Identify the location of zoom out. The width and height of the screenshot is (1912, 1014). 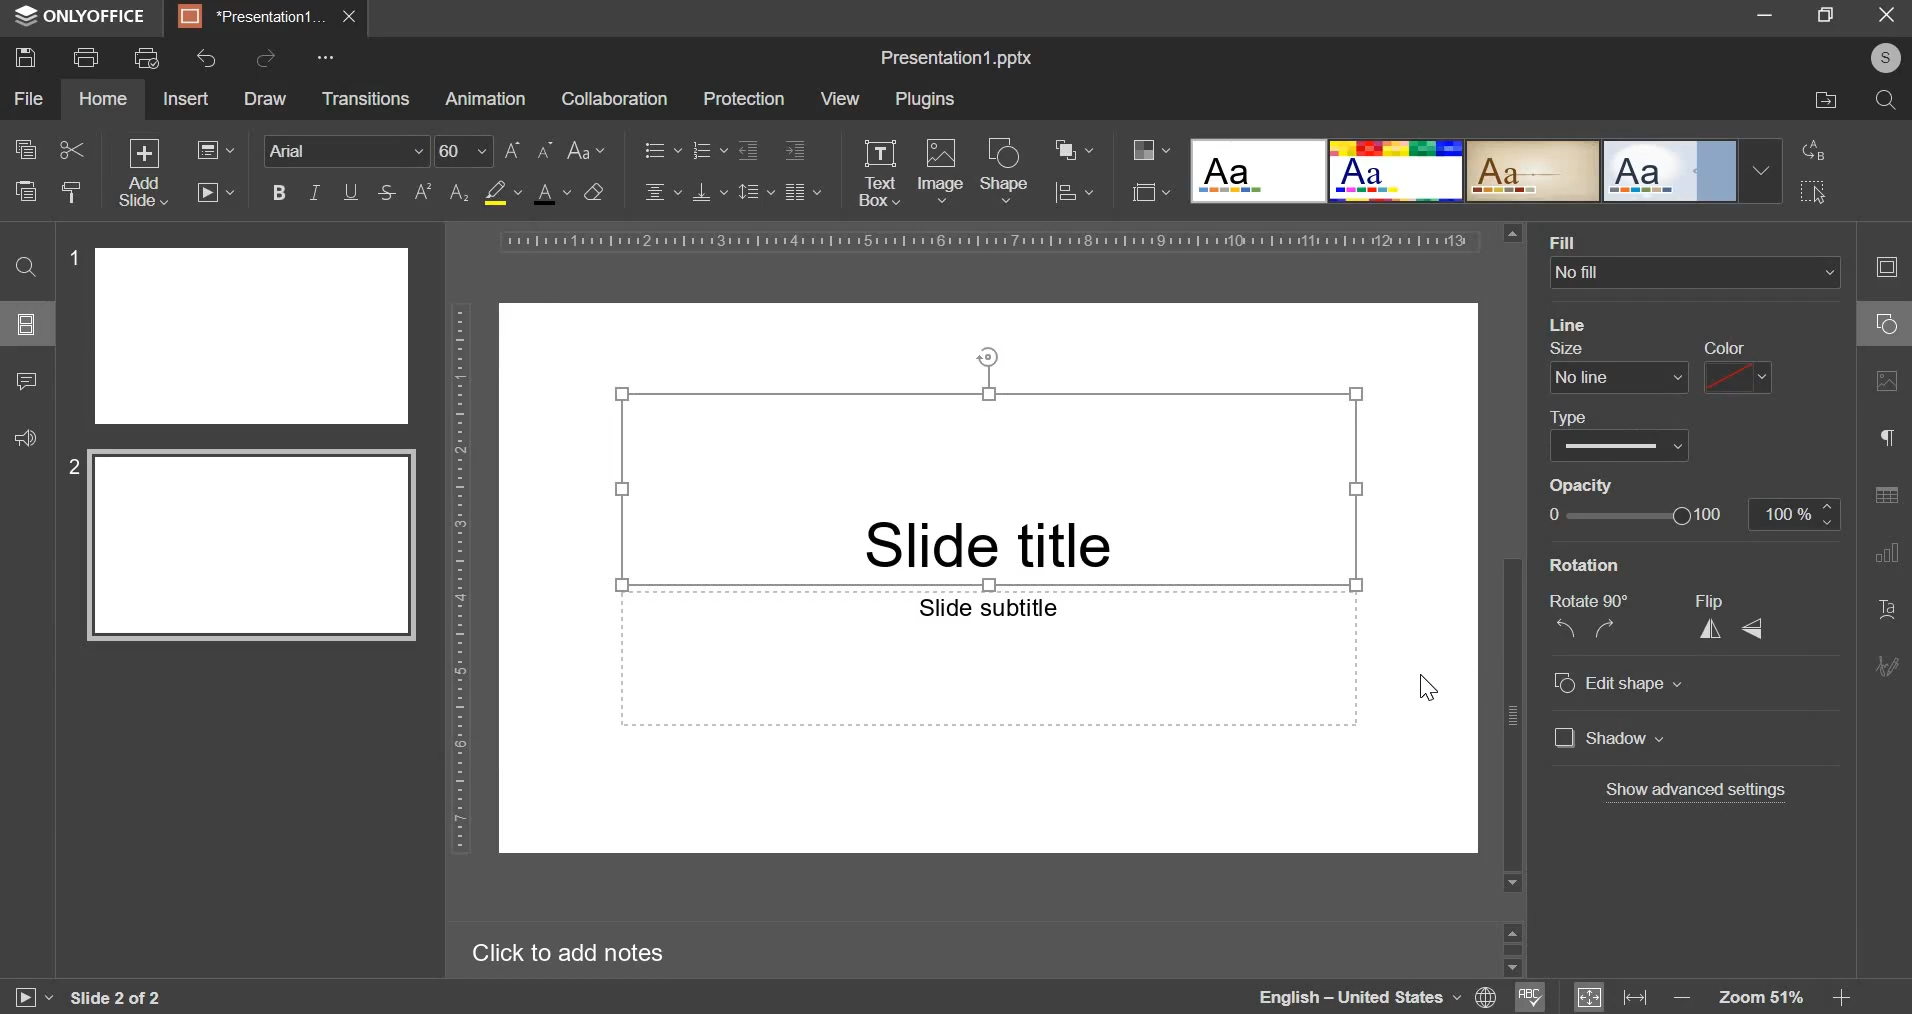
(1685, 999).